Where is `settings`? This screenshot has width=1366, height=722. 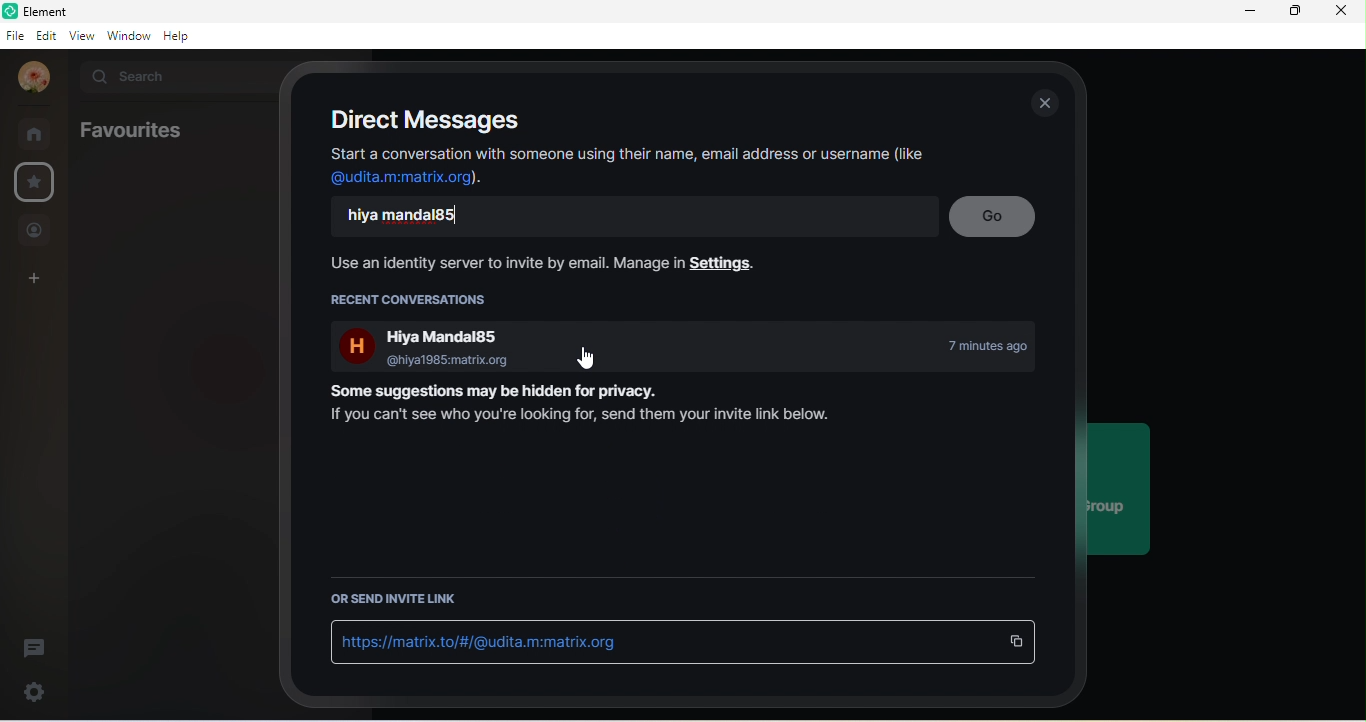
settings is located at coordinates (35, 694).